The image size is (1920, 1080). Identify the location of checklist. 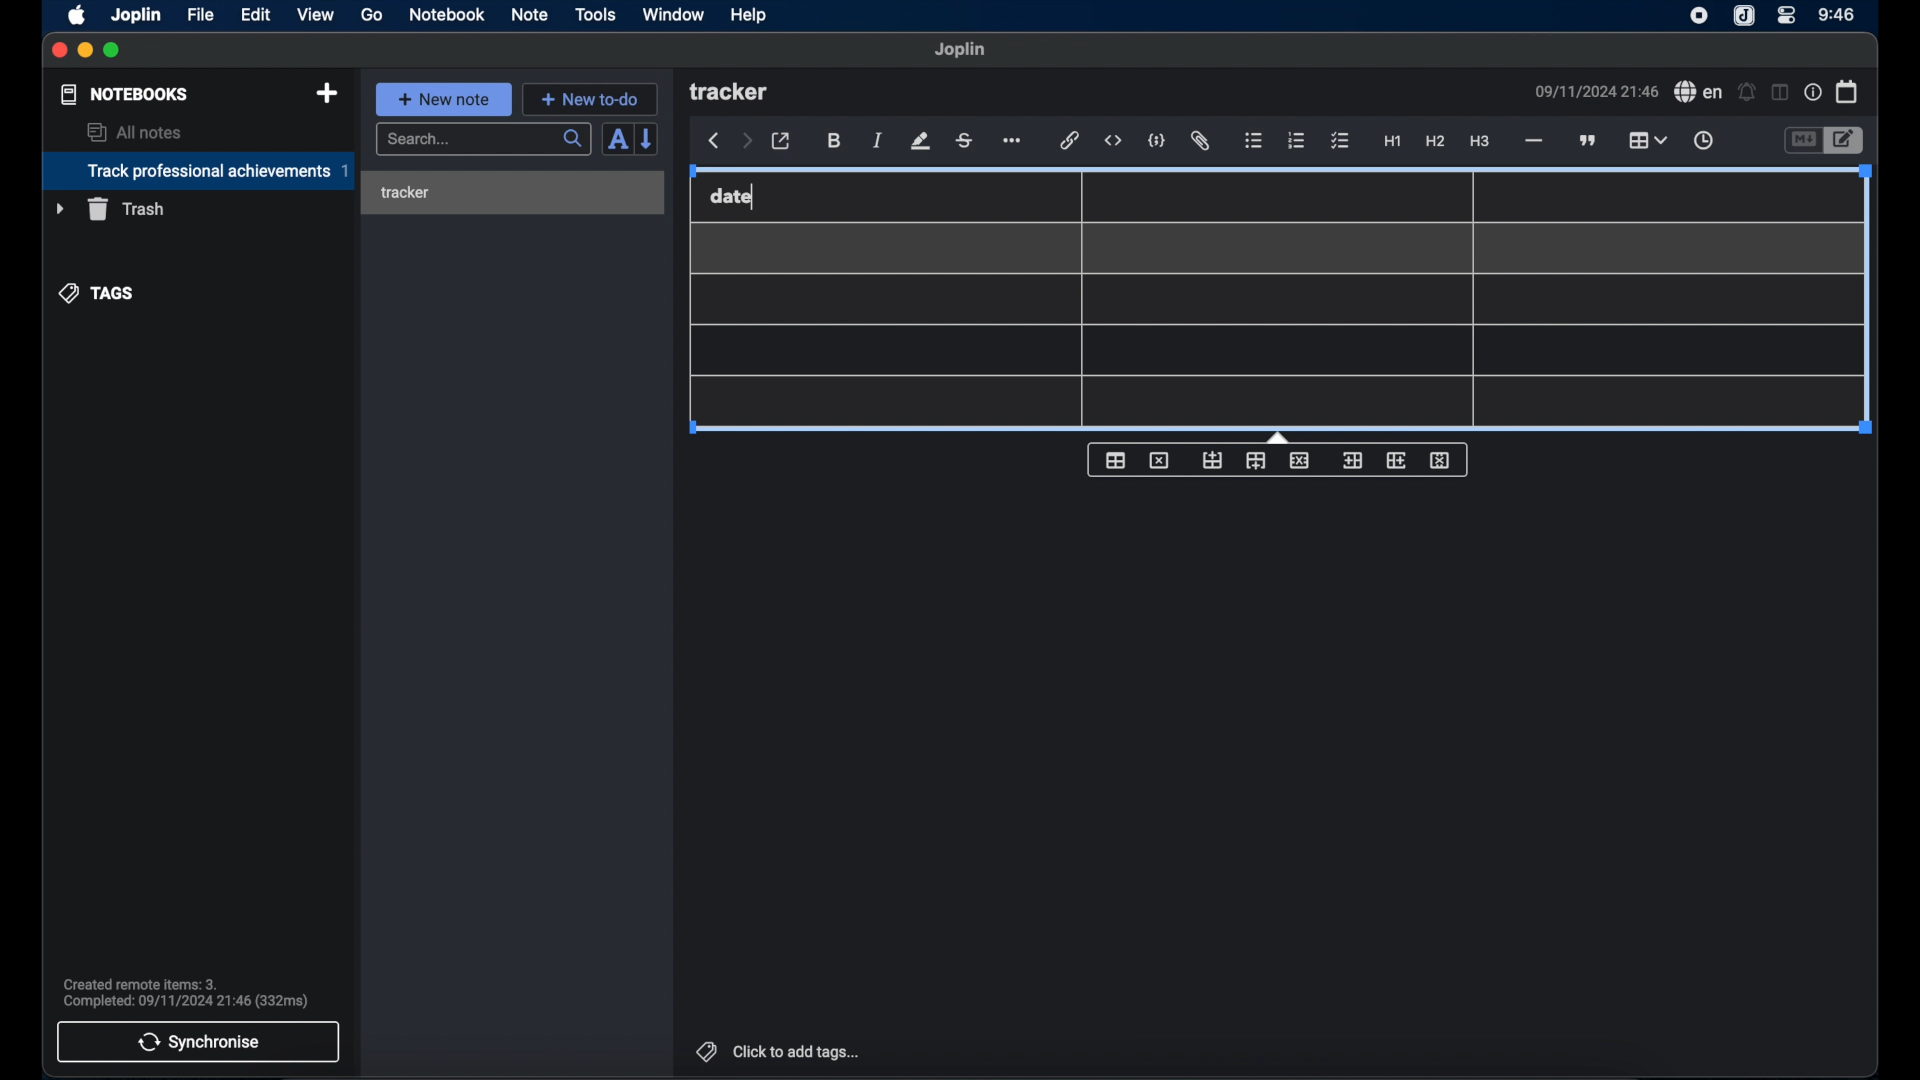
(1340, 141).